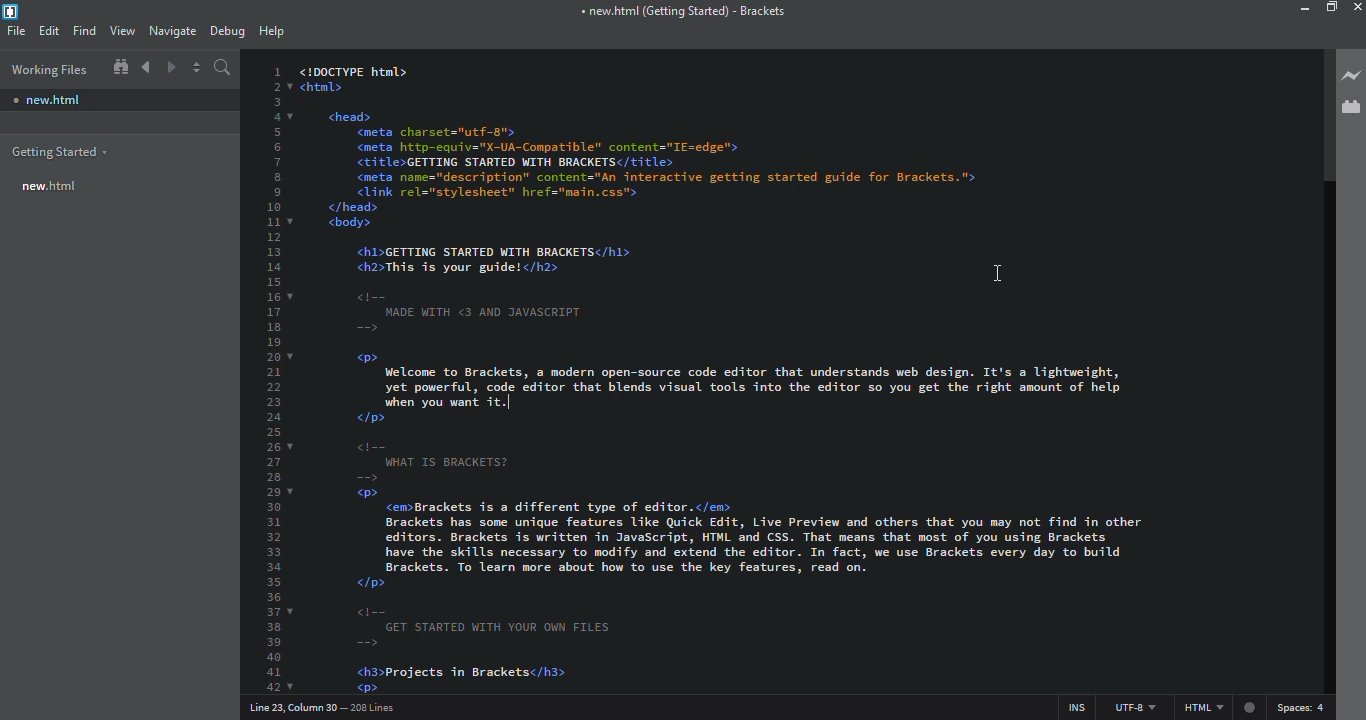  I want to click on new, so click(48, 100).